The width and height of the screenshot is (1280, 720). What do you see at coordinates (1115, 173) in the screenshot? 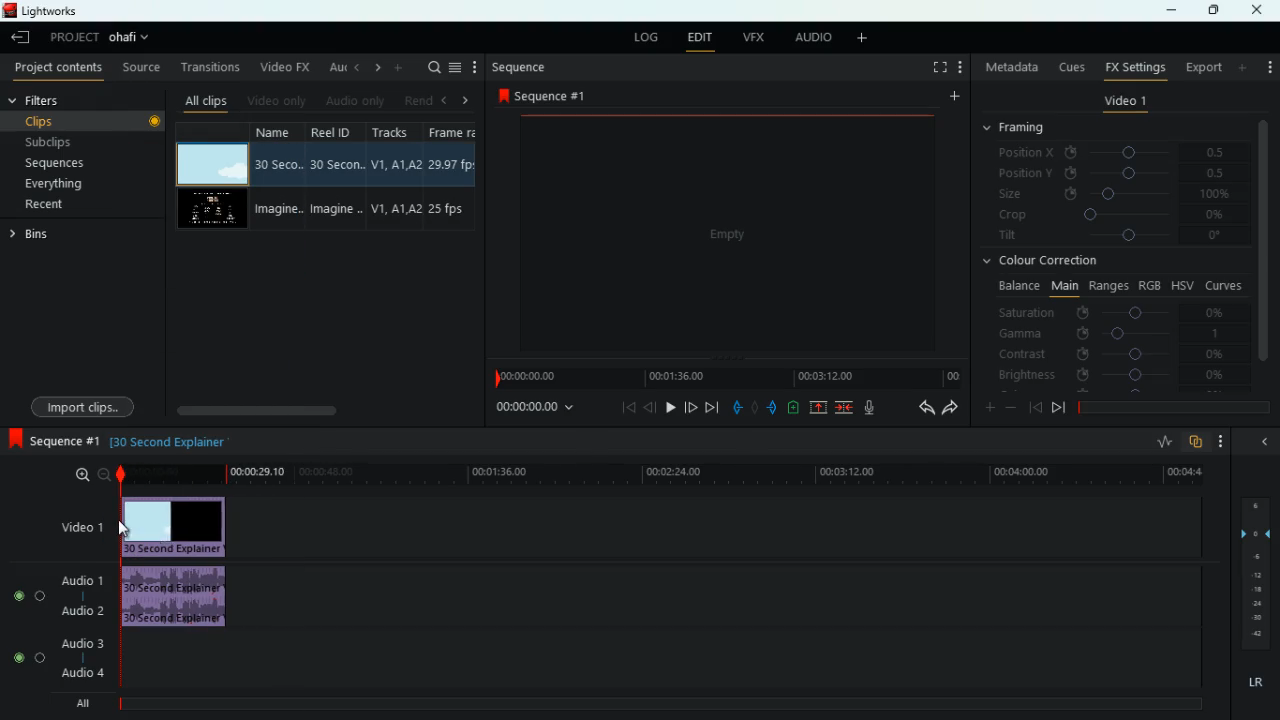
I see `position y` at bounding box center [1115, 173].